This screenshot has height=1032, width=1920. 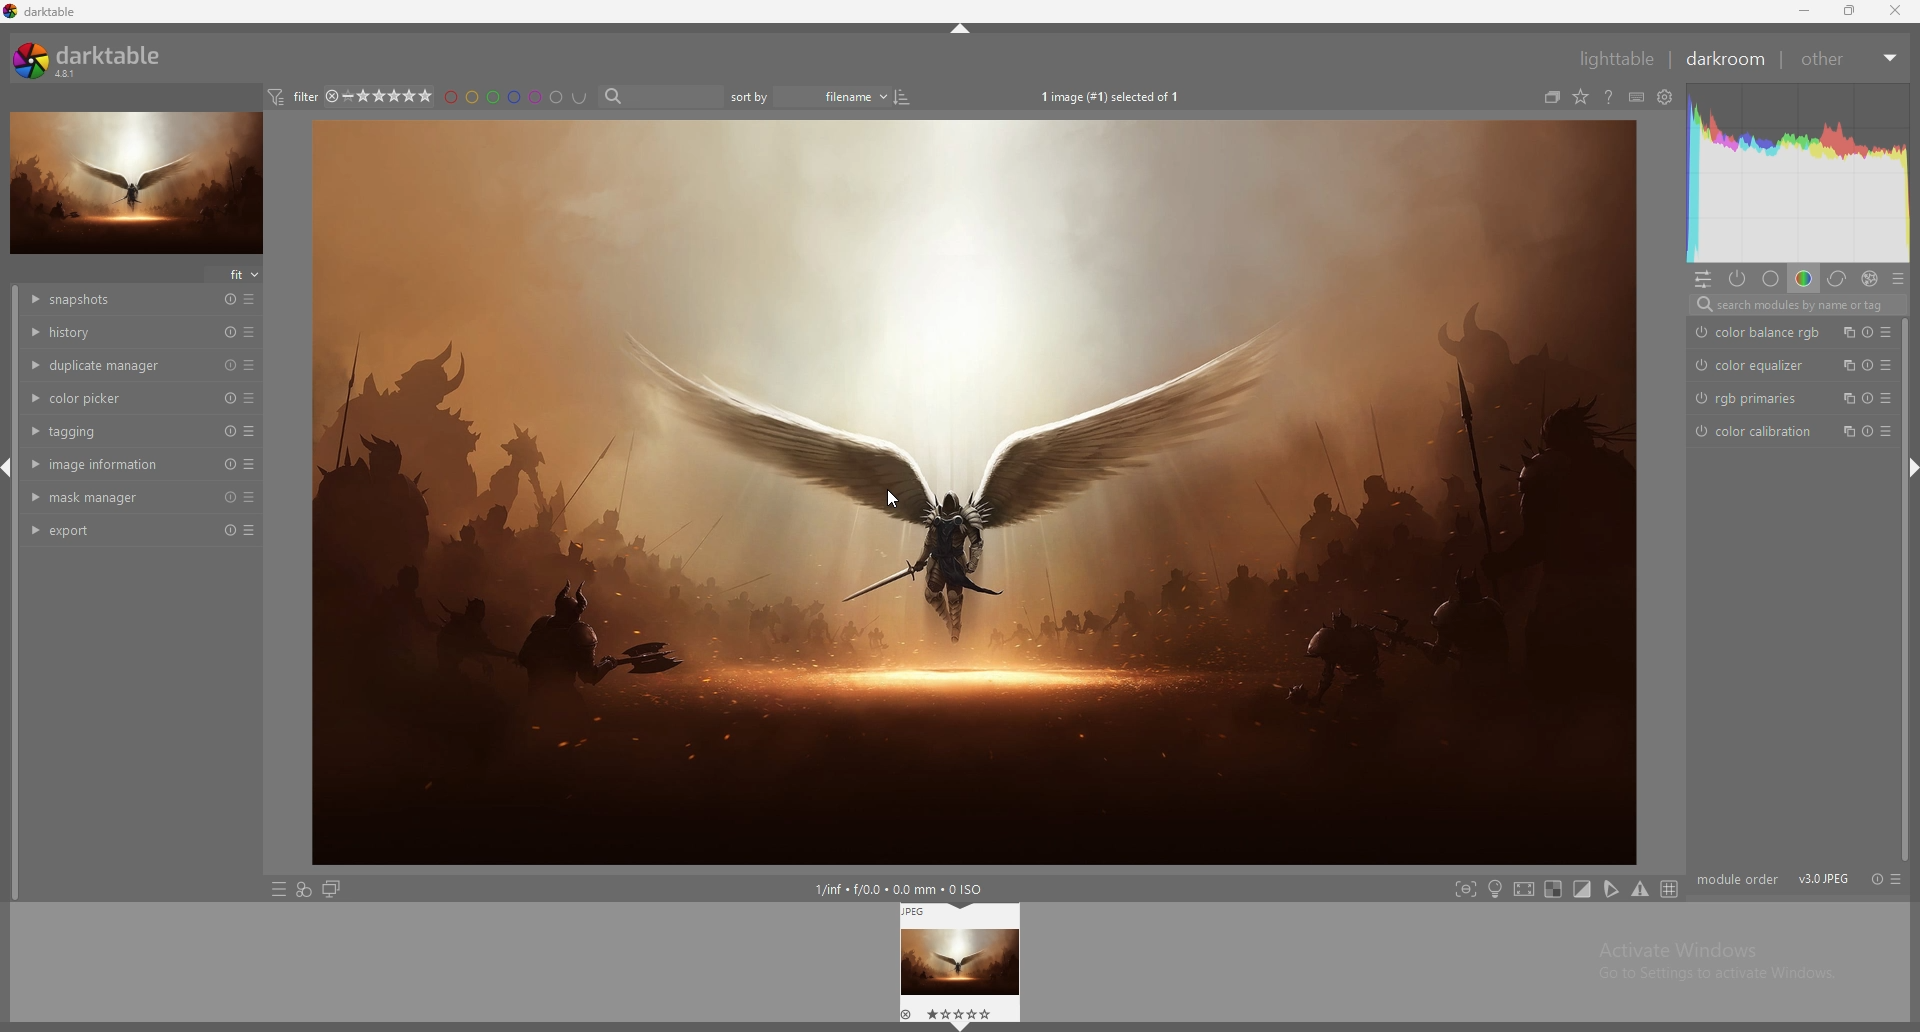 What do you see at coordinates (109, 530) in the screenshot?
I see `export` at bounding box center [109, 530].